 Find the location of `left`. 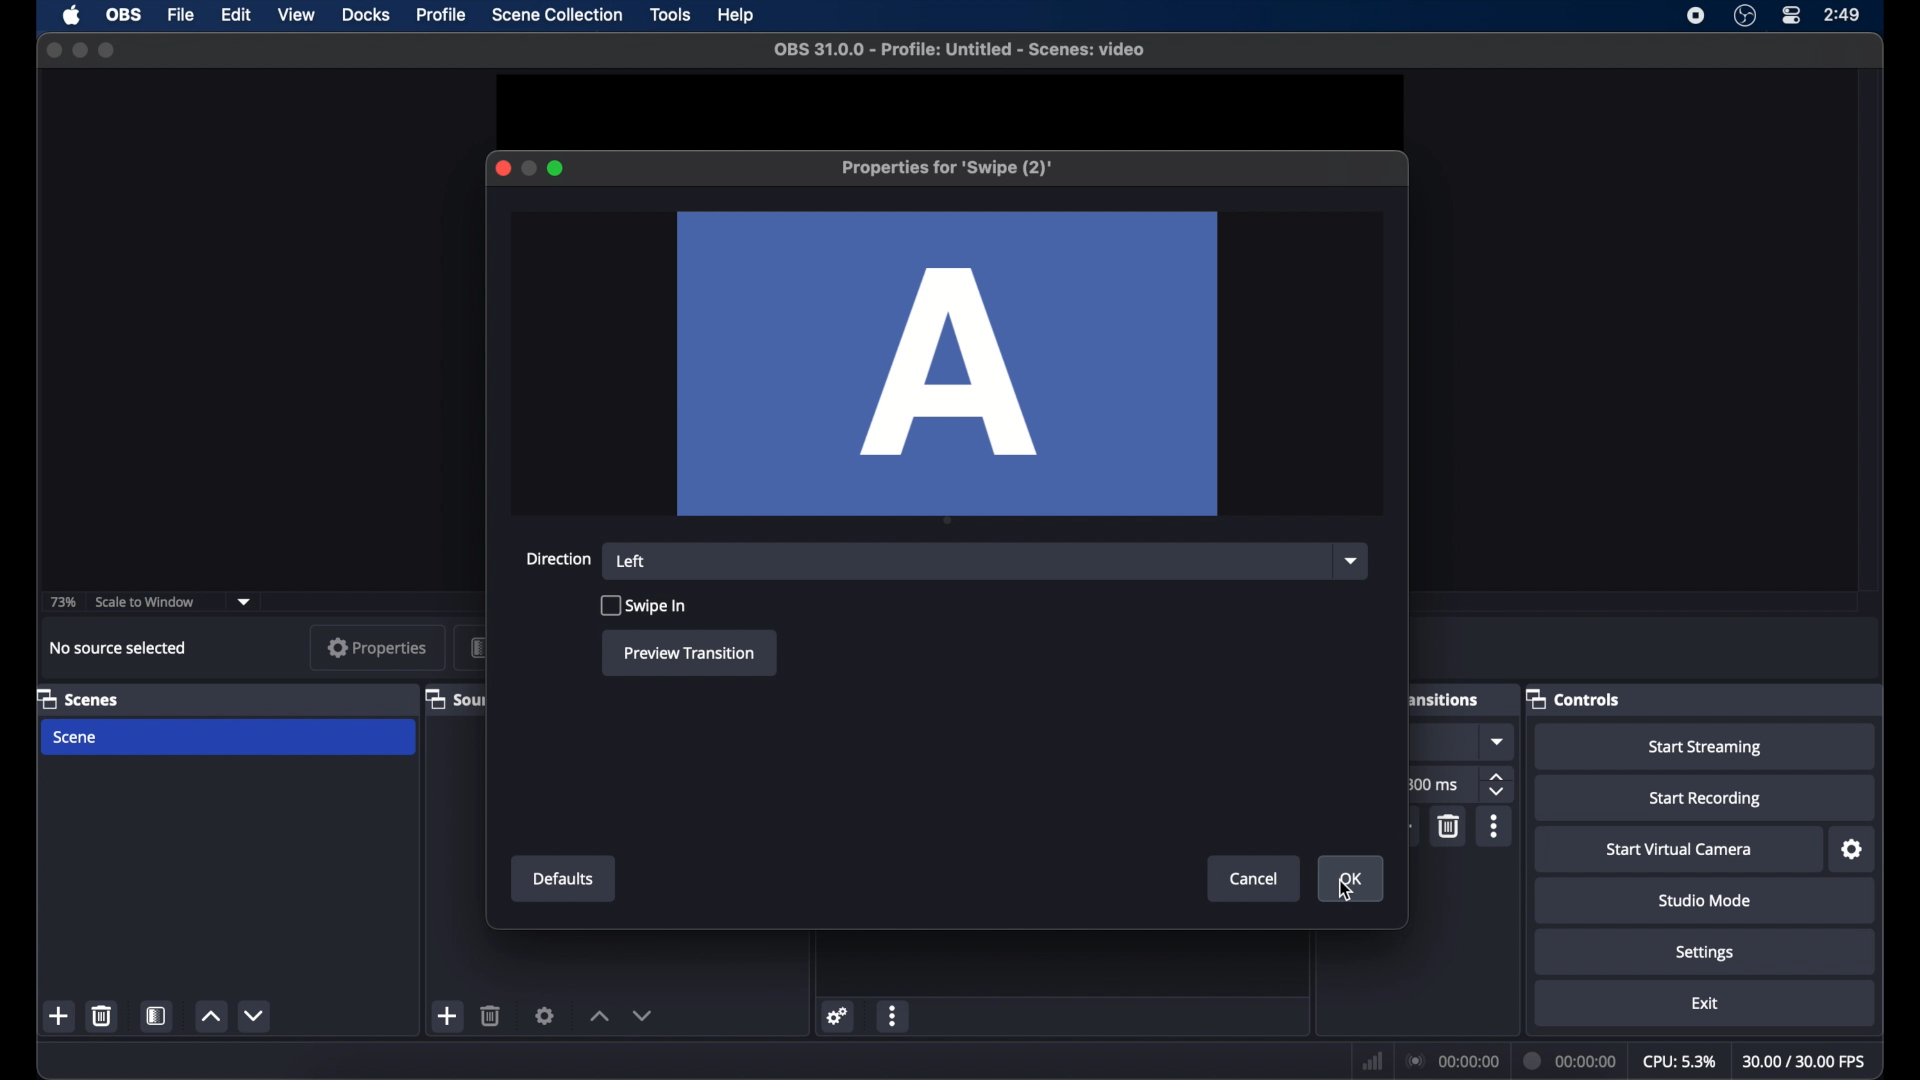

left is located at coordinates (630, 563).